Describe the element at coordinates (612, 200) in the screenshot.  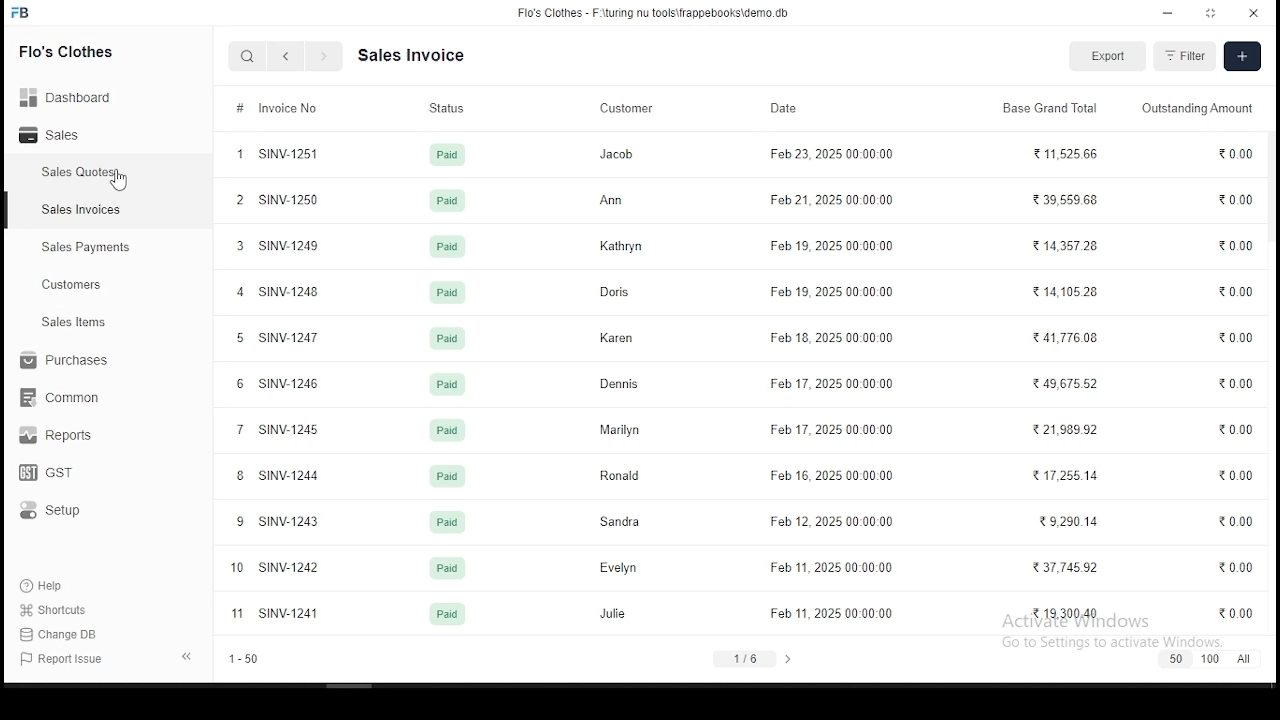
I see `Ann` at that location.